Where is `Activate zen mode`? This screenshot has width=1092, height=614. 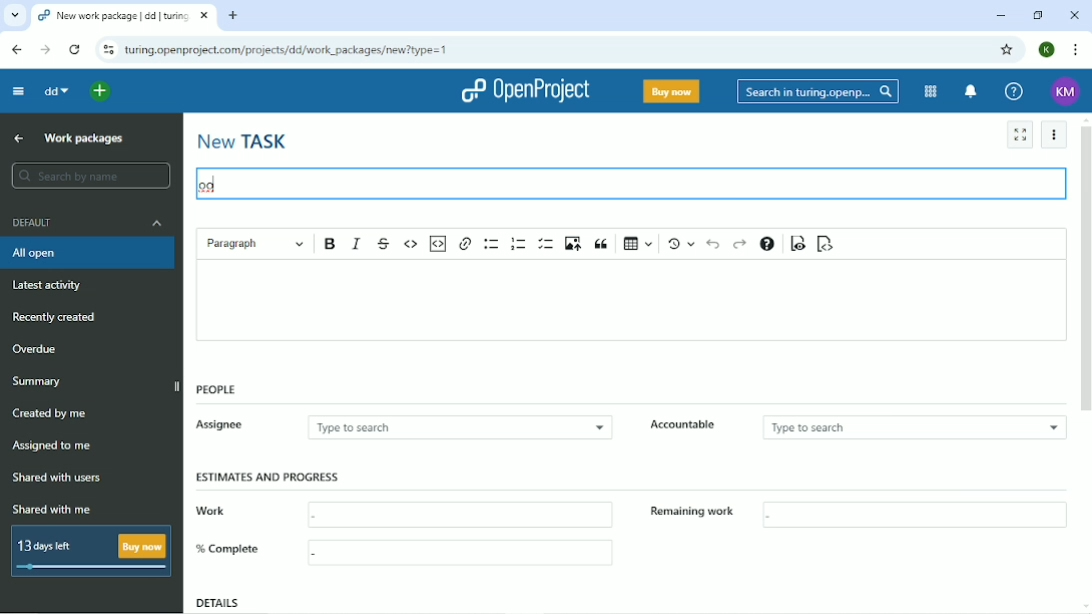 Activate zen mode is located at coordinates (1019, 134).